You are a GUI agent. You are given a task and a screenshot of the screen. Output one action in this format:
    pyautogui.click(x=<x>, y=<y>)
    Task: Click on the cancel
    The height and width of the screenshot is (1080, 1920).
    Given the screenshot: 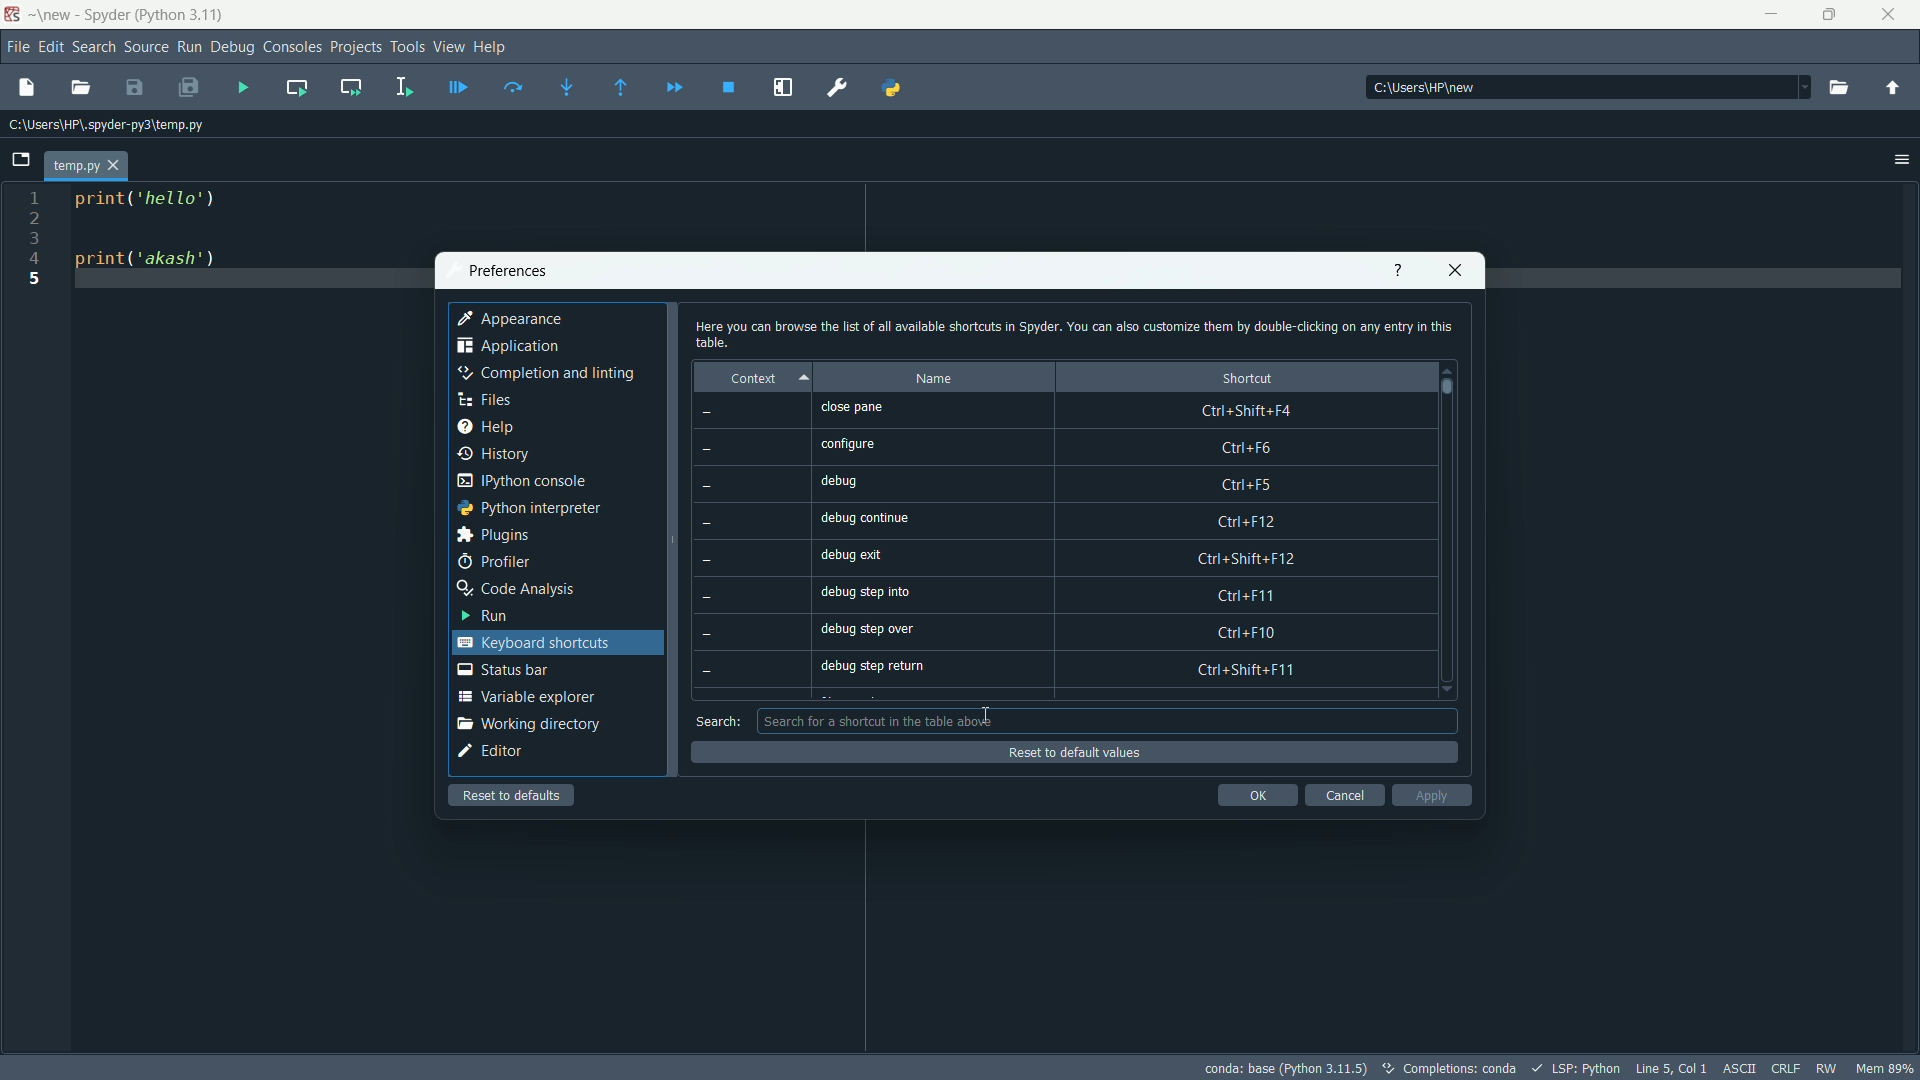 What is the action you would take?
    pyautogui.click(x=1343, y=796)
    